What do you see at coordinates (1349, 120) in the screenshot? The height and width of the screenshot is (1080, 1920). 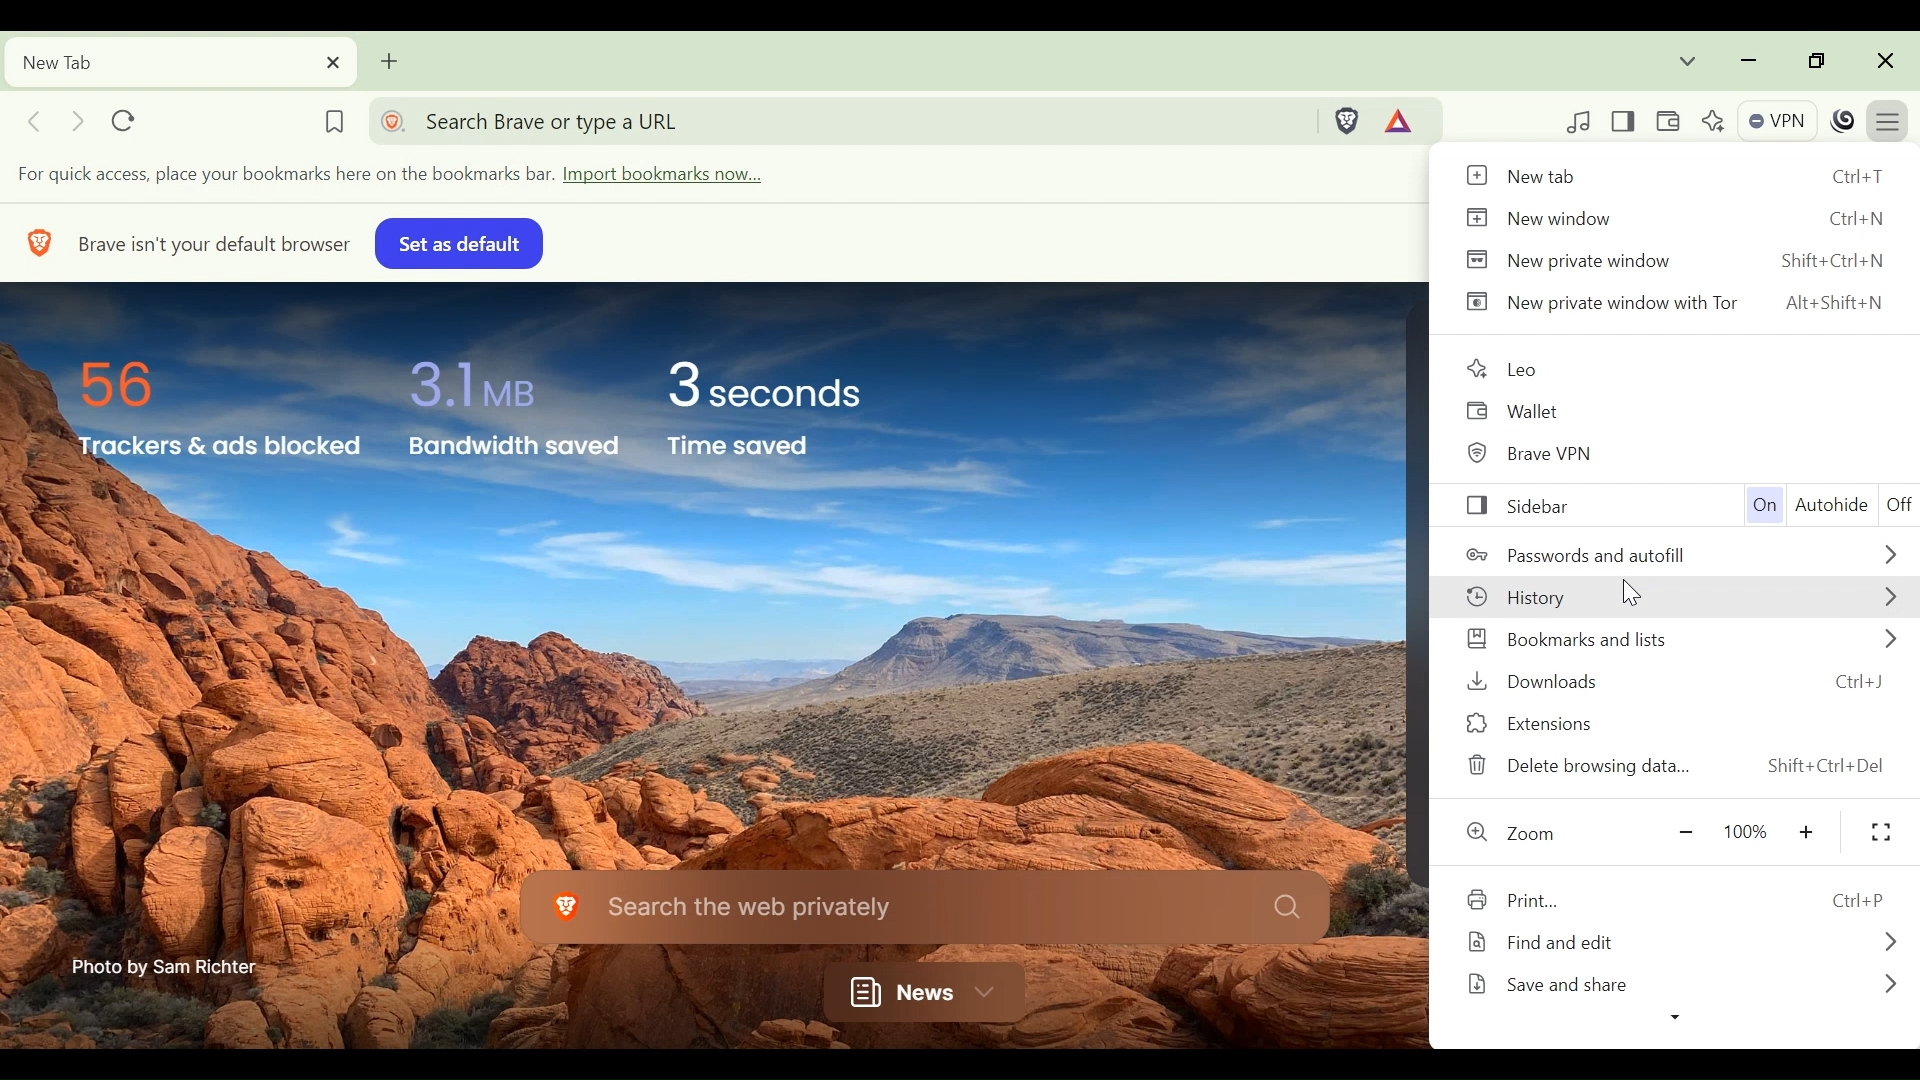 I see `Brave Shield` at bounding box center [1349, 120].